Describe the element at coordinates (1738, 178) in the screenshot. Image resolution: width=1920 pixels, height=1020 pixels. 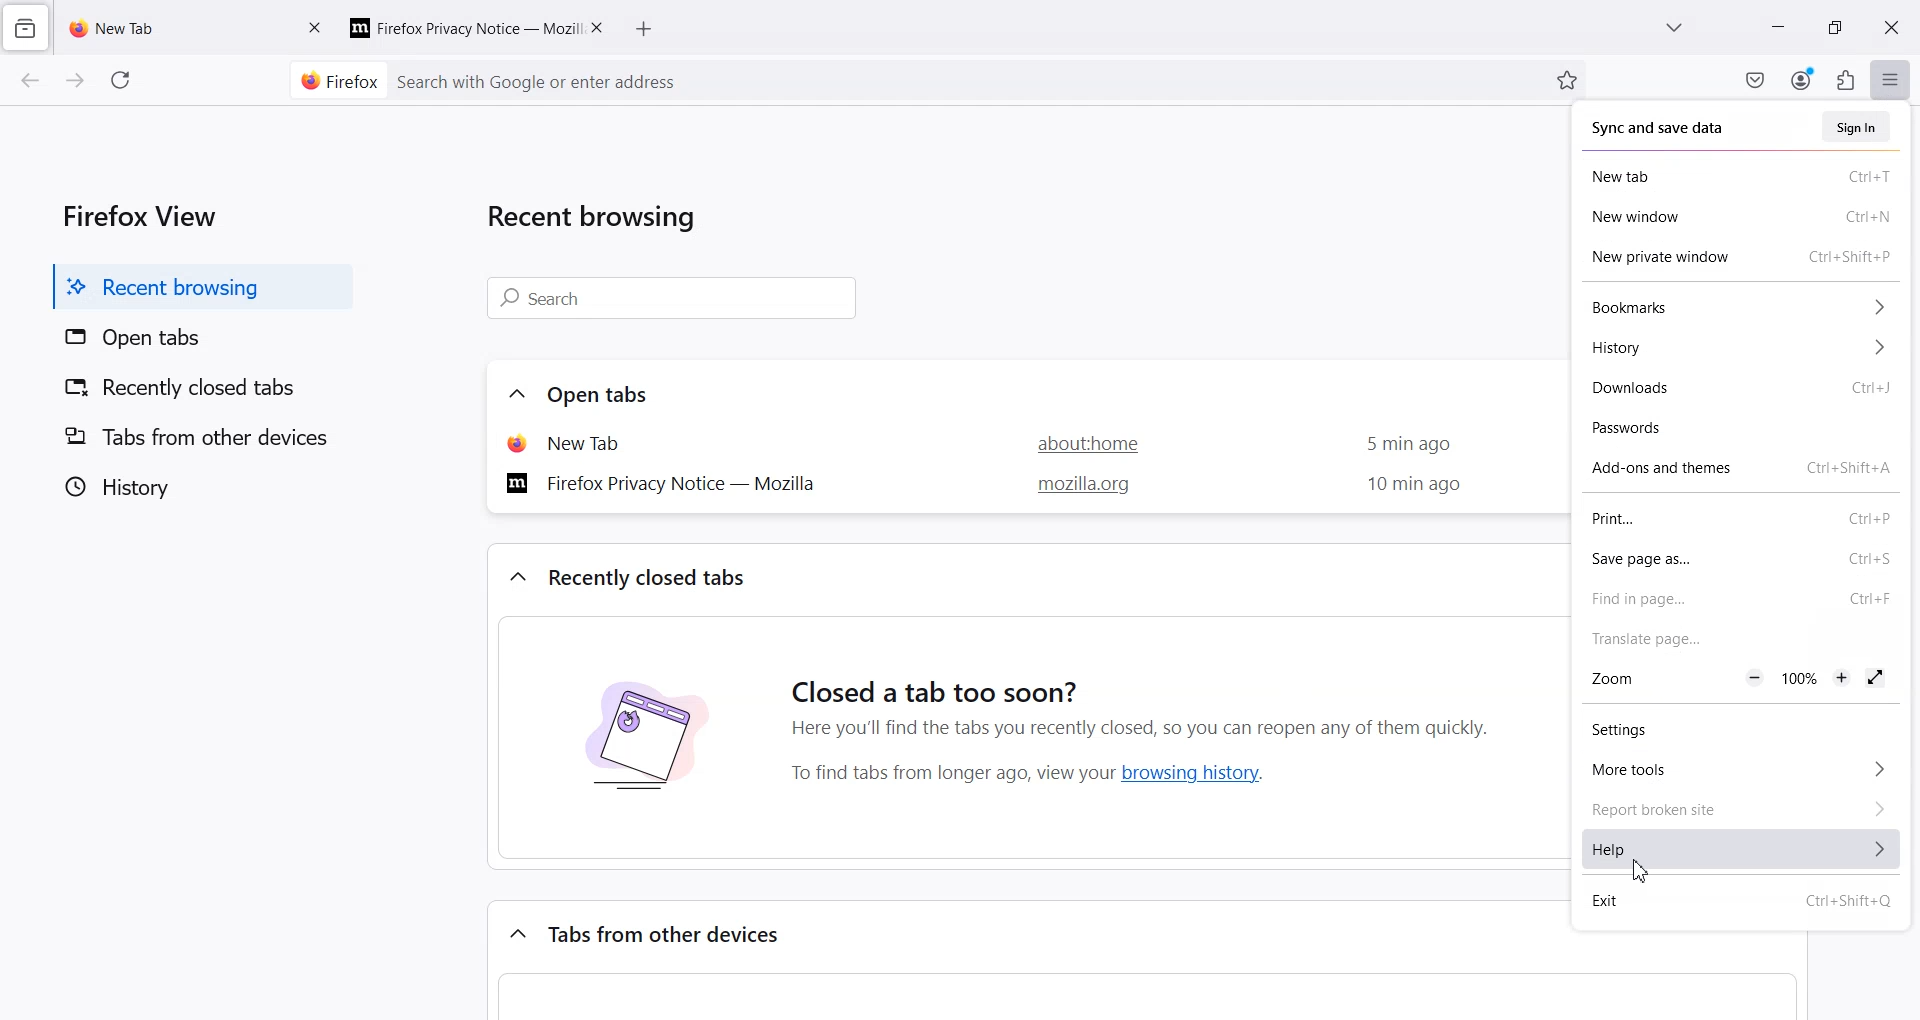
I see `New tab` at that location.